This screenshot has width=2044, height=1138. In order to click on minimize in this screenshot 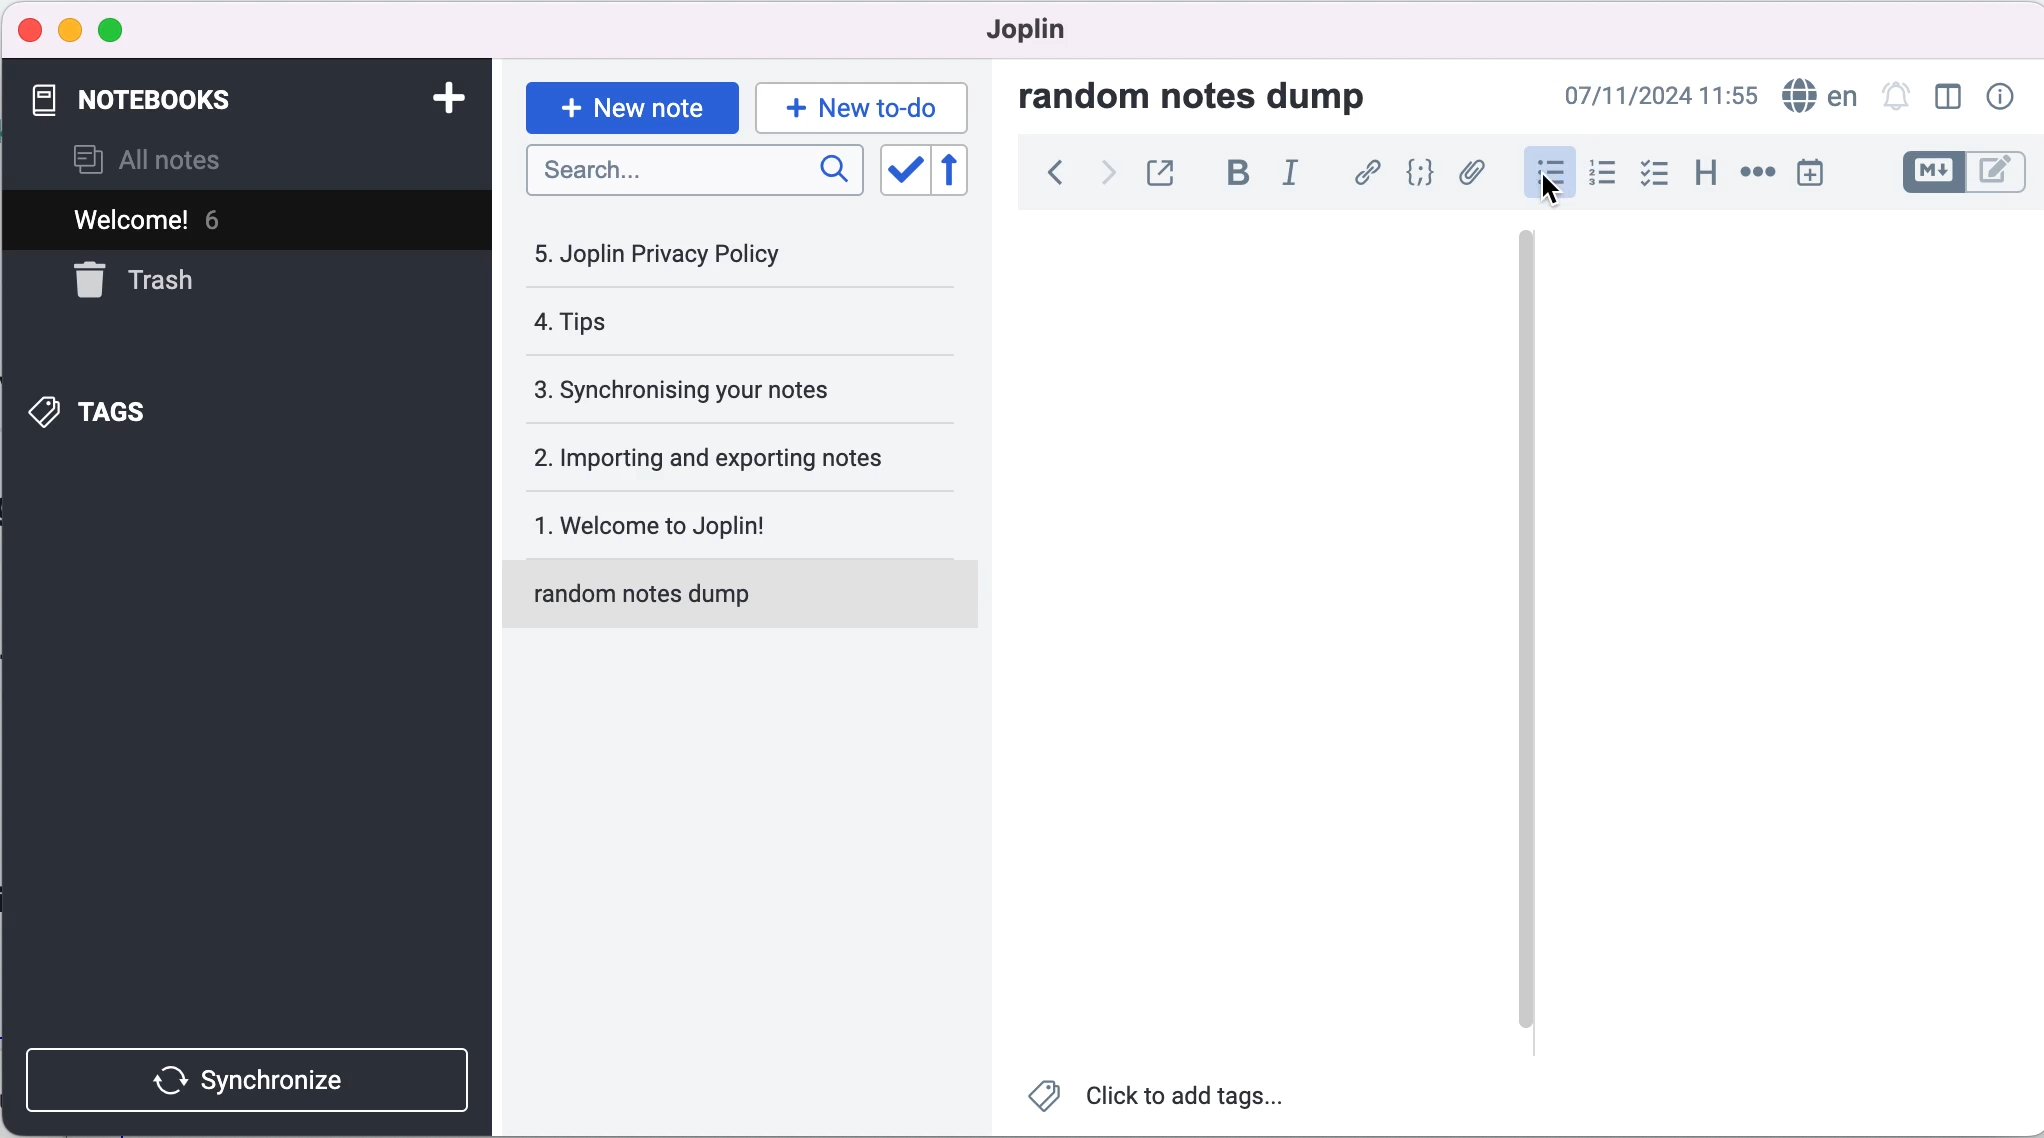, I will do `click(69, 31)`.